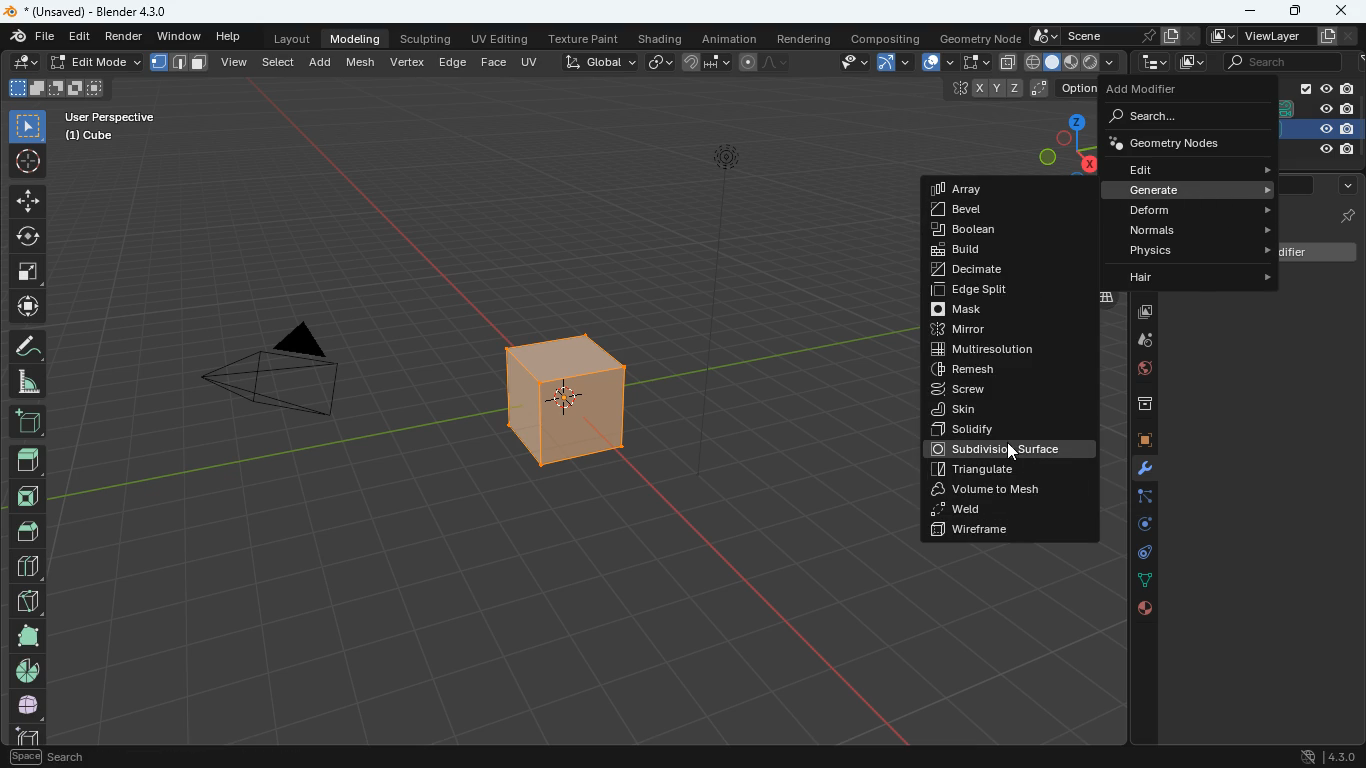 This screenshot has width=1366, height=768. Describe the element at coordinates (1002, 371) in the screenshot. I see `remesh` at that location.